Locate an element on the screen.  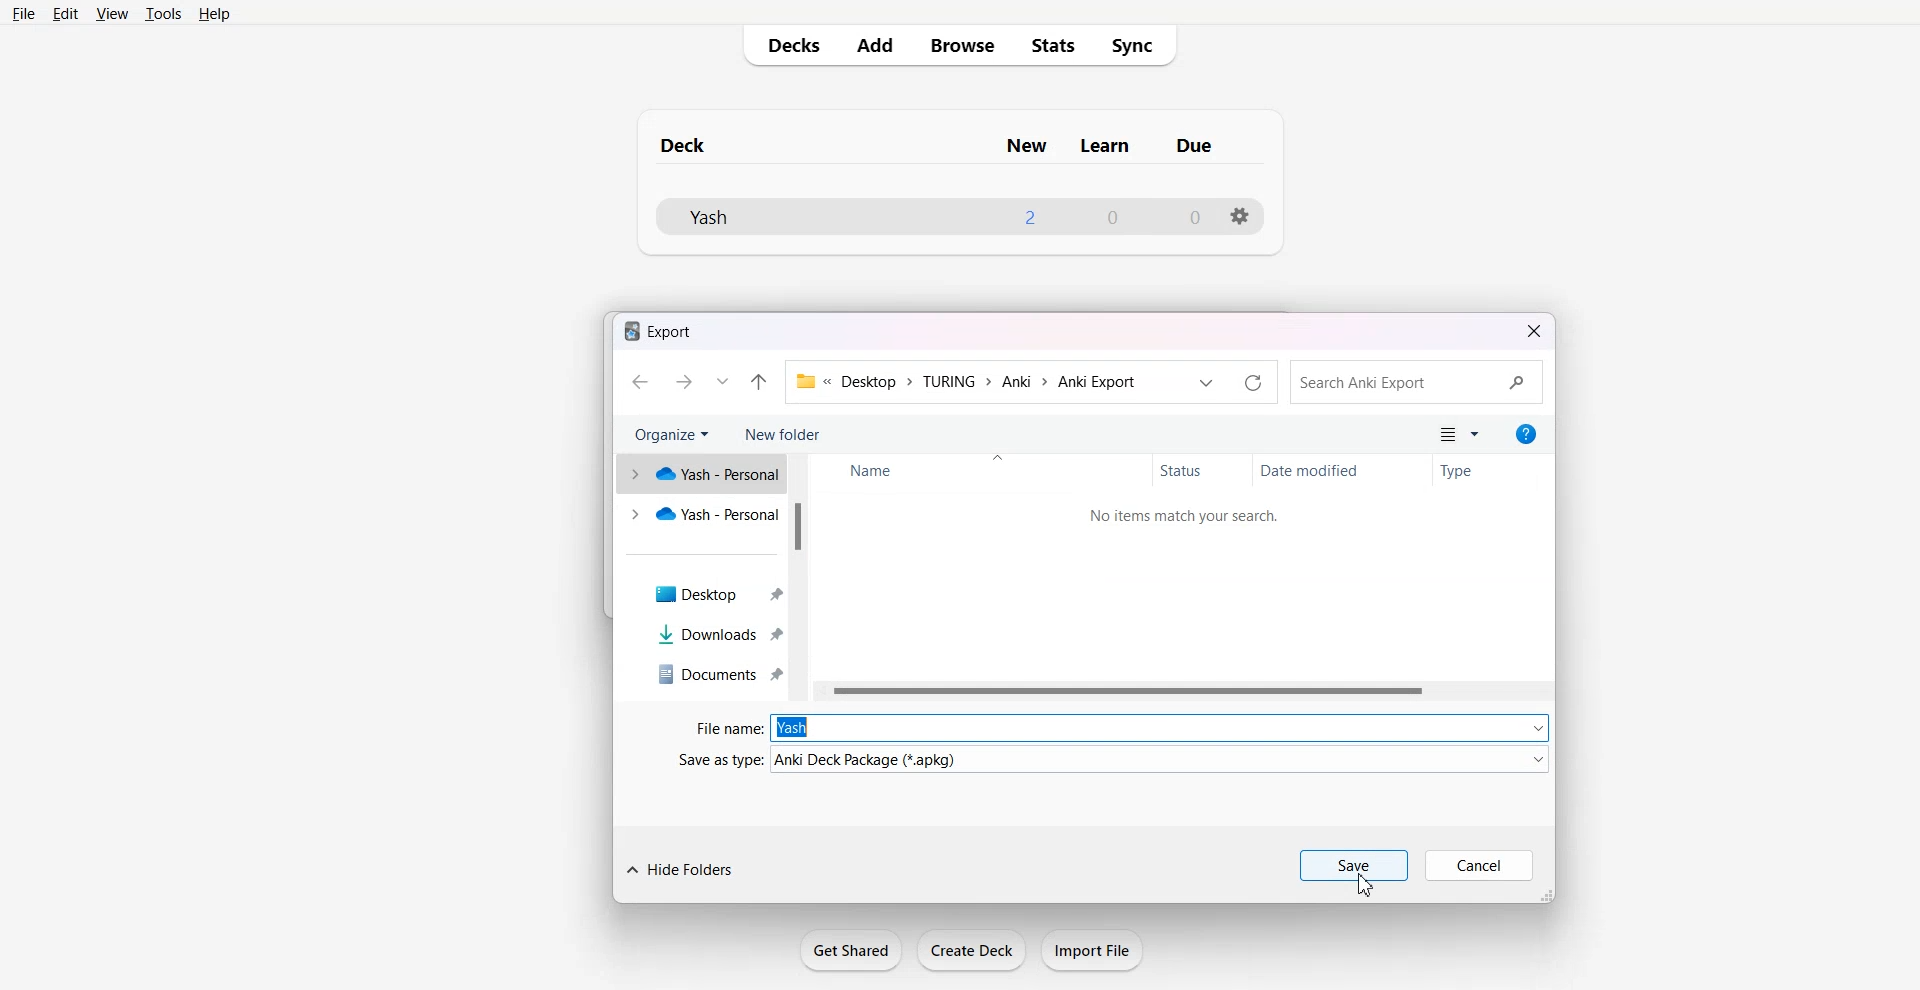
Edit is located at coordinates (68, 14).